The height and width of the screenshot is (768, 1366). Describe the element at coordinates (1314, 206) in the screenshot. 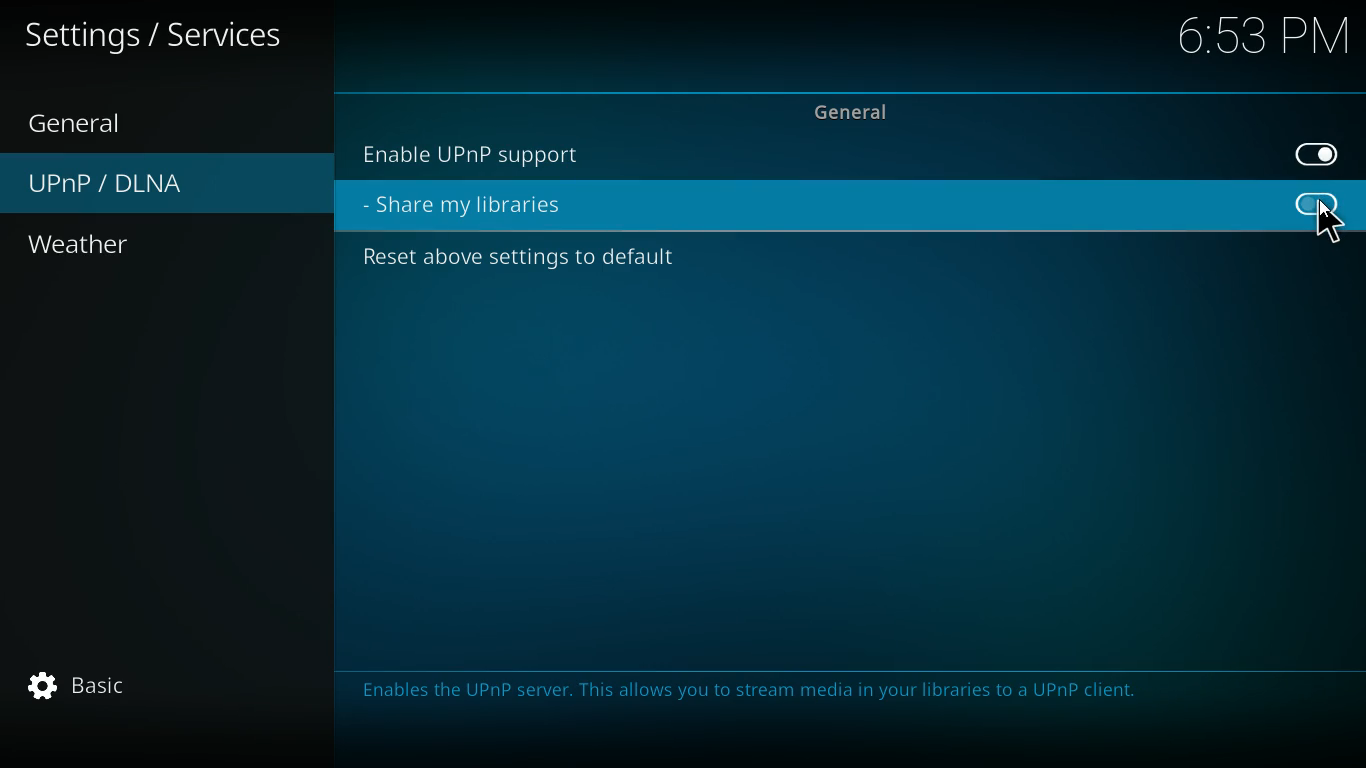

I see `off` at that location.